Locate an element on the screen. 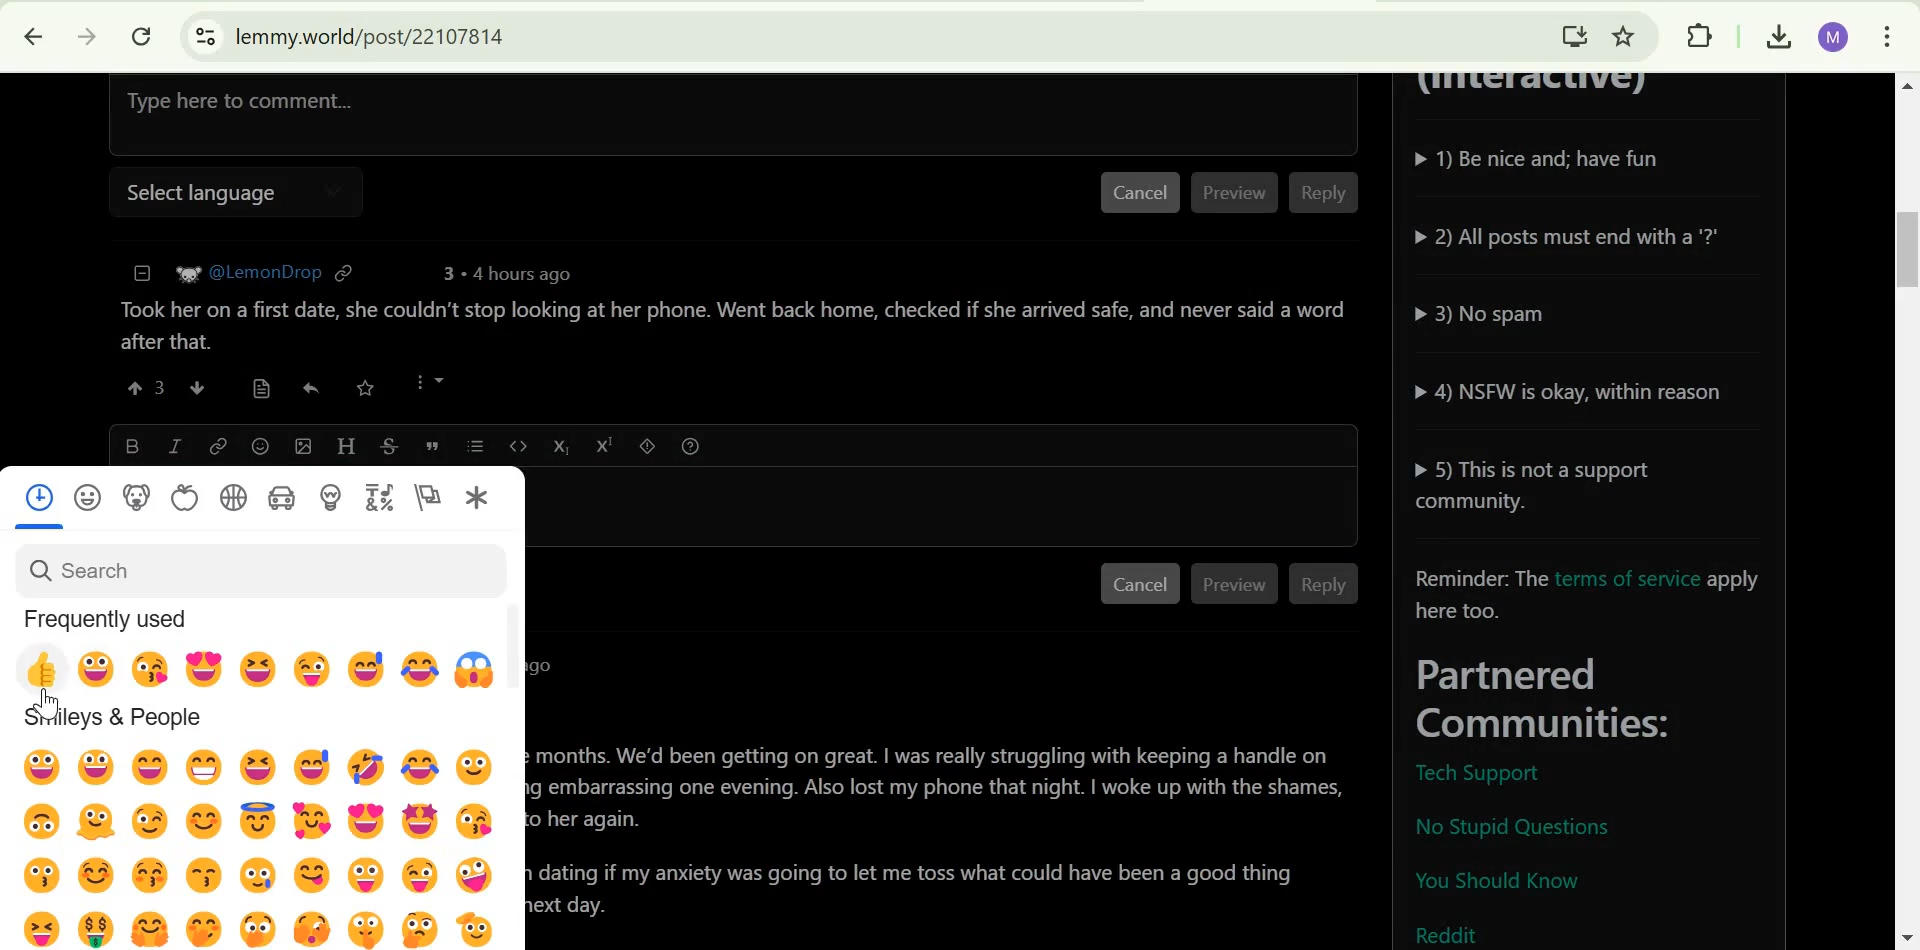 This screenshot has width=1920, height=950. Reddit is located at coordinates (1449, 932).